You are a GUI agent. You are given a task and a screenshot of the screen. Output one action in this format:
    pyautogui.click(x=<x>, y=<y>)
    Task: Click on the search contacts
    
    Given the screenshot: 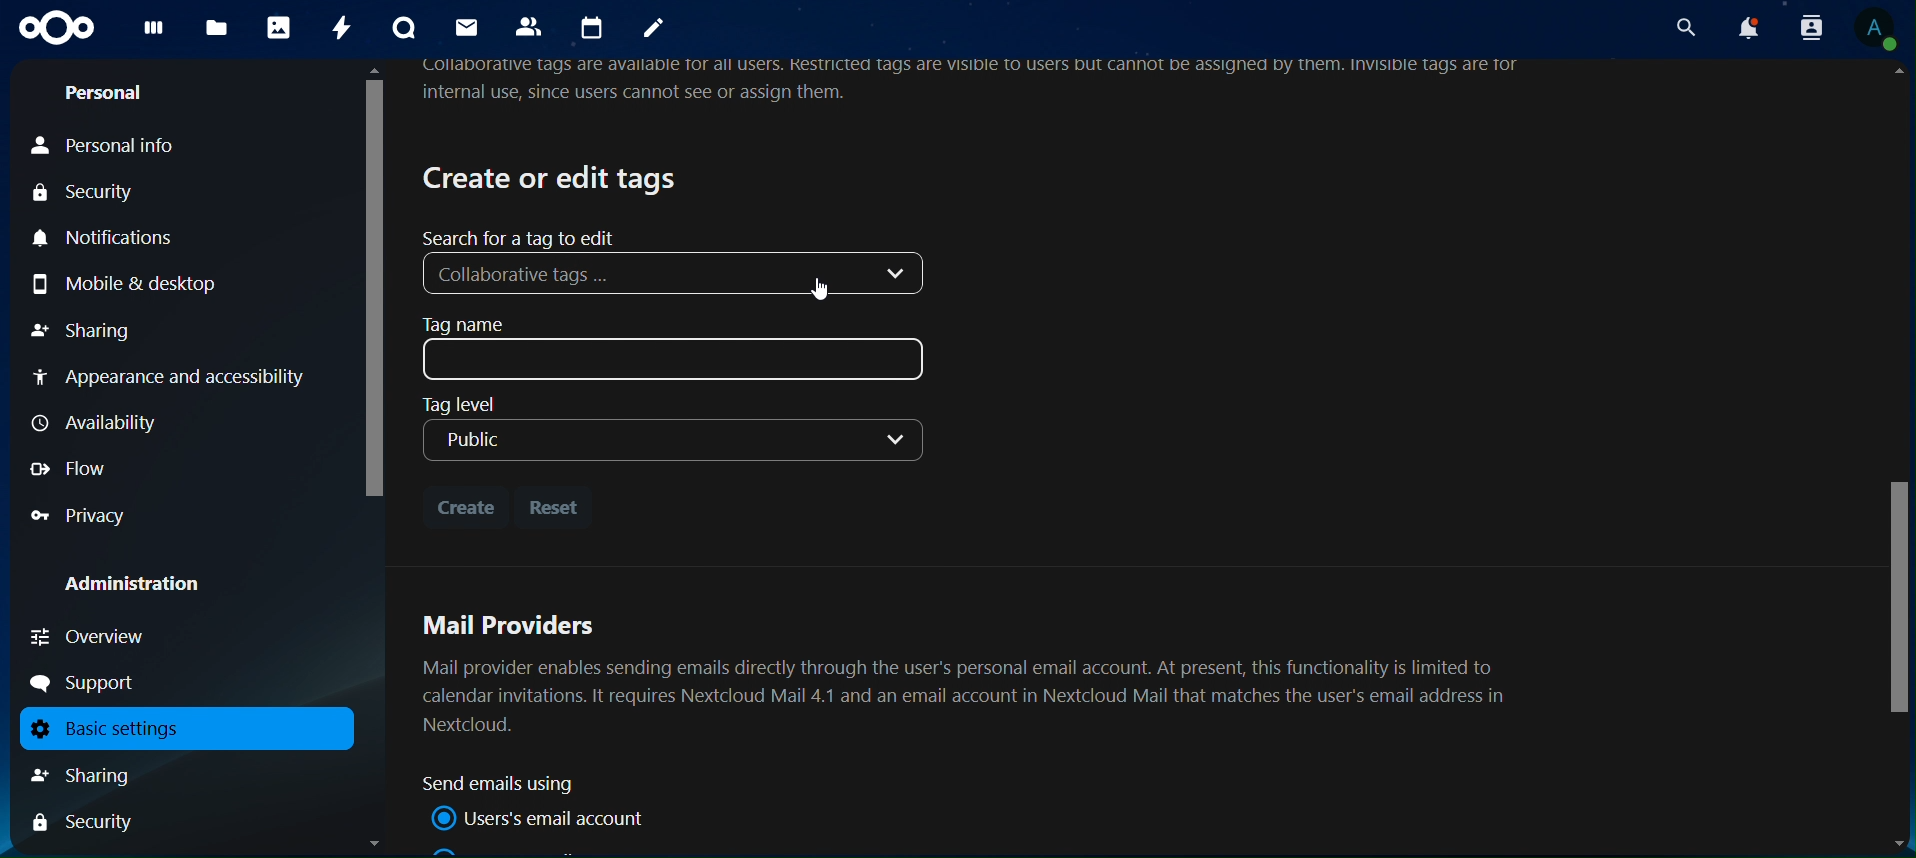 What is the action you would take?
    pyautogui.click(x=1803, y=27)
    